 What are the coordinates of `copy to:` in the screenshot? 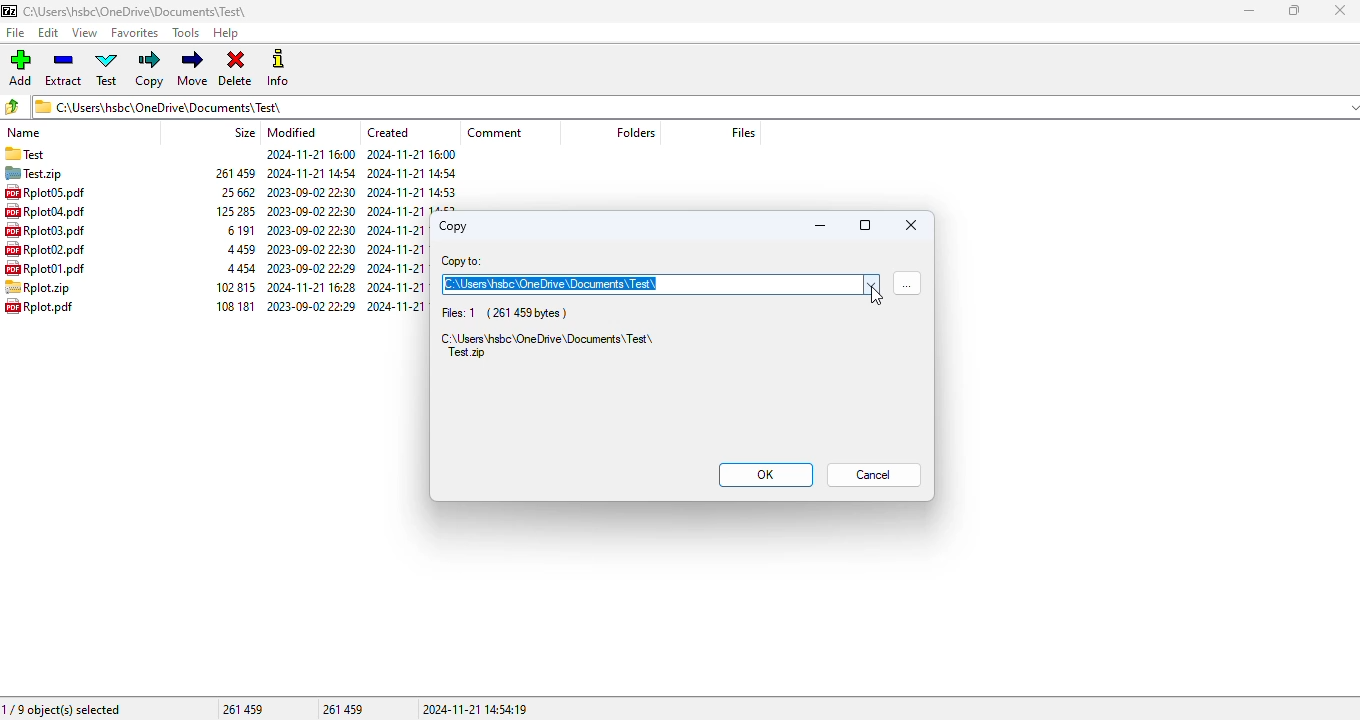 It's located at (462, 261).